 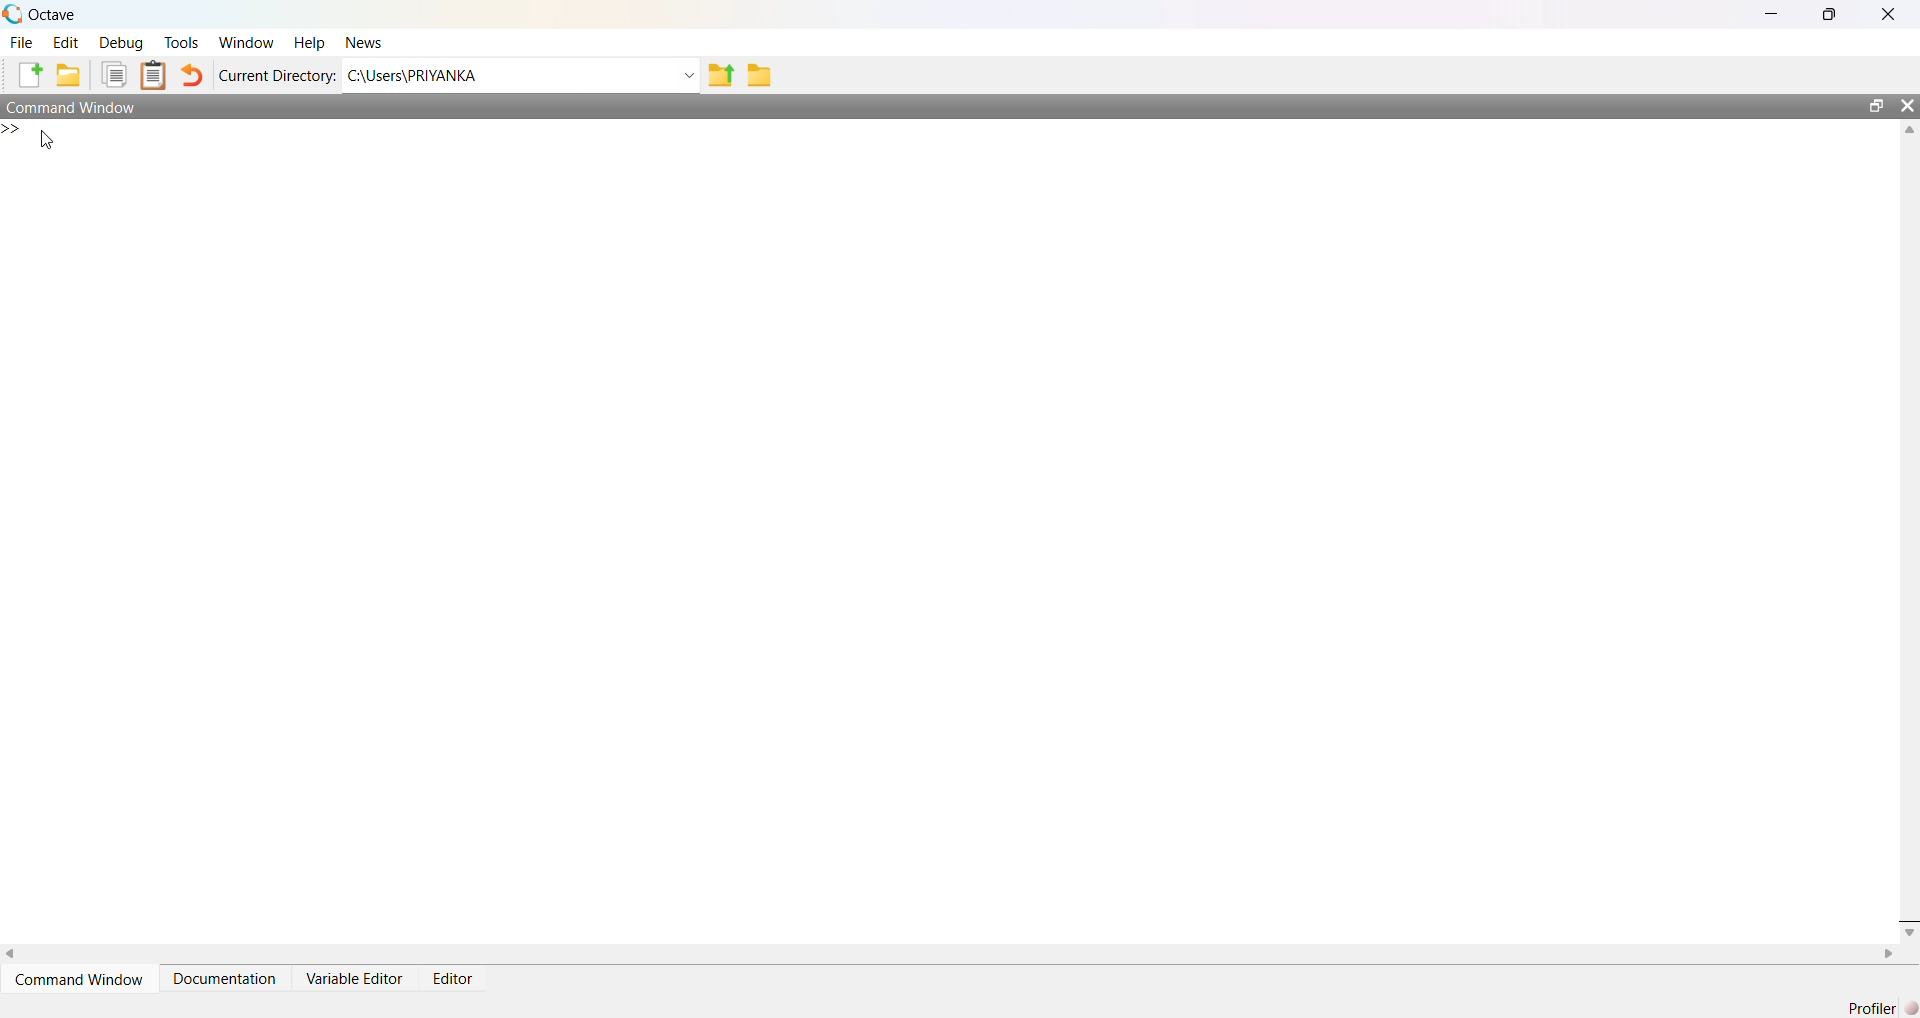 I want to click on Editor, so click(x=455, y=981).